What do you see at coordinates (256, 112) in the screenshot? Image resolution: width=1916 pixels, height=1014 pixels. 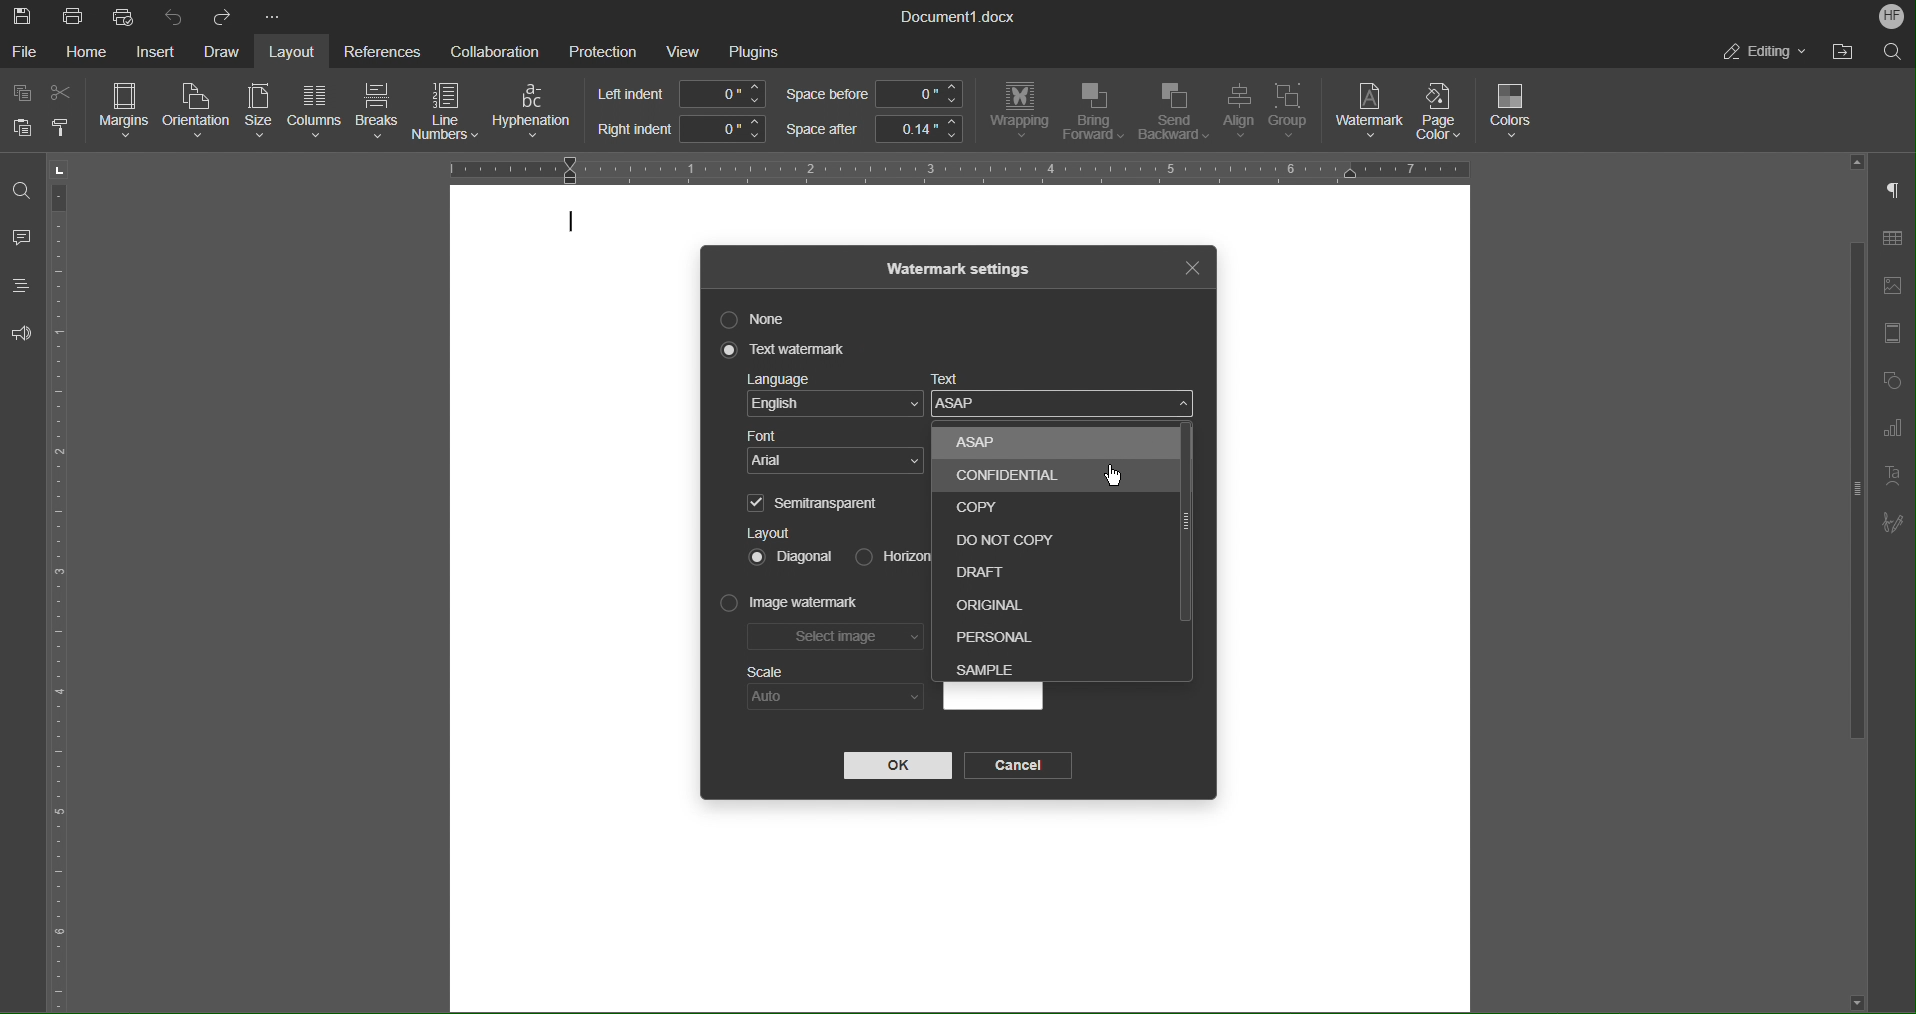 I see `Size` at bounding box center [256, 112].